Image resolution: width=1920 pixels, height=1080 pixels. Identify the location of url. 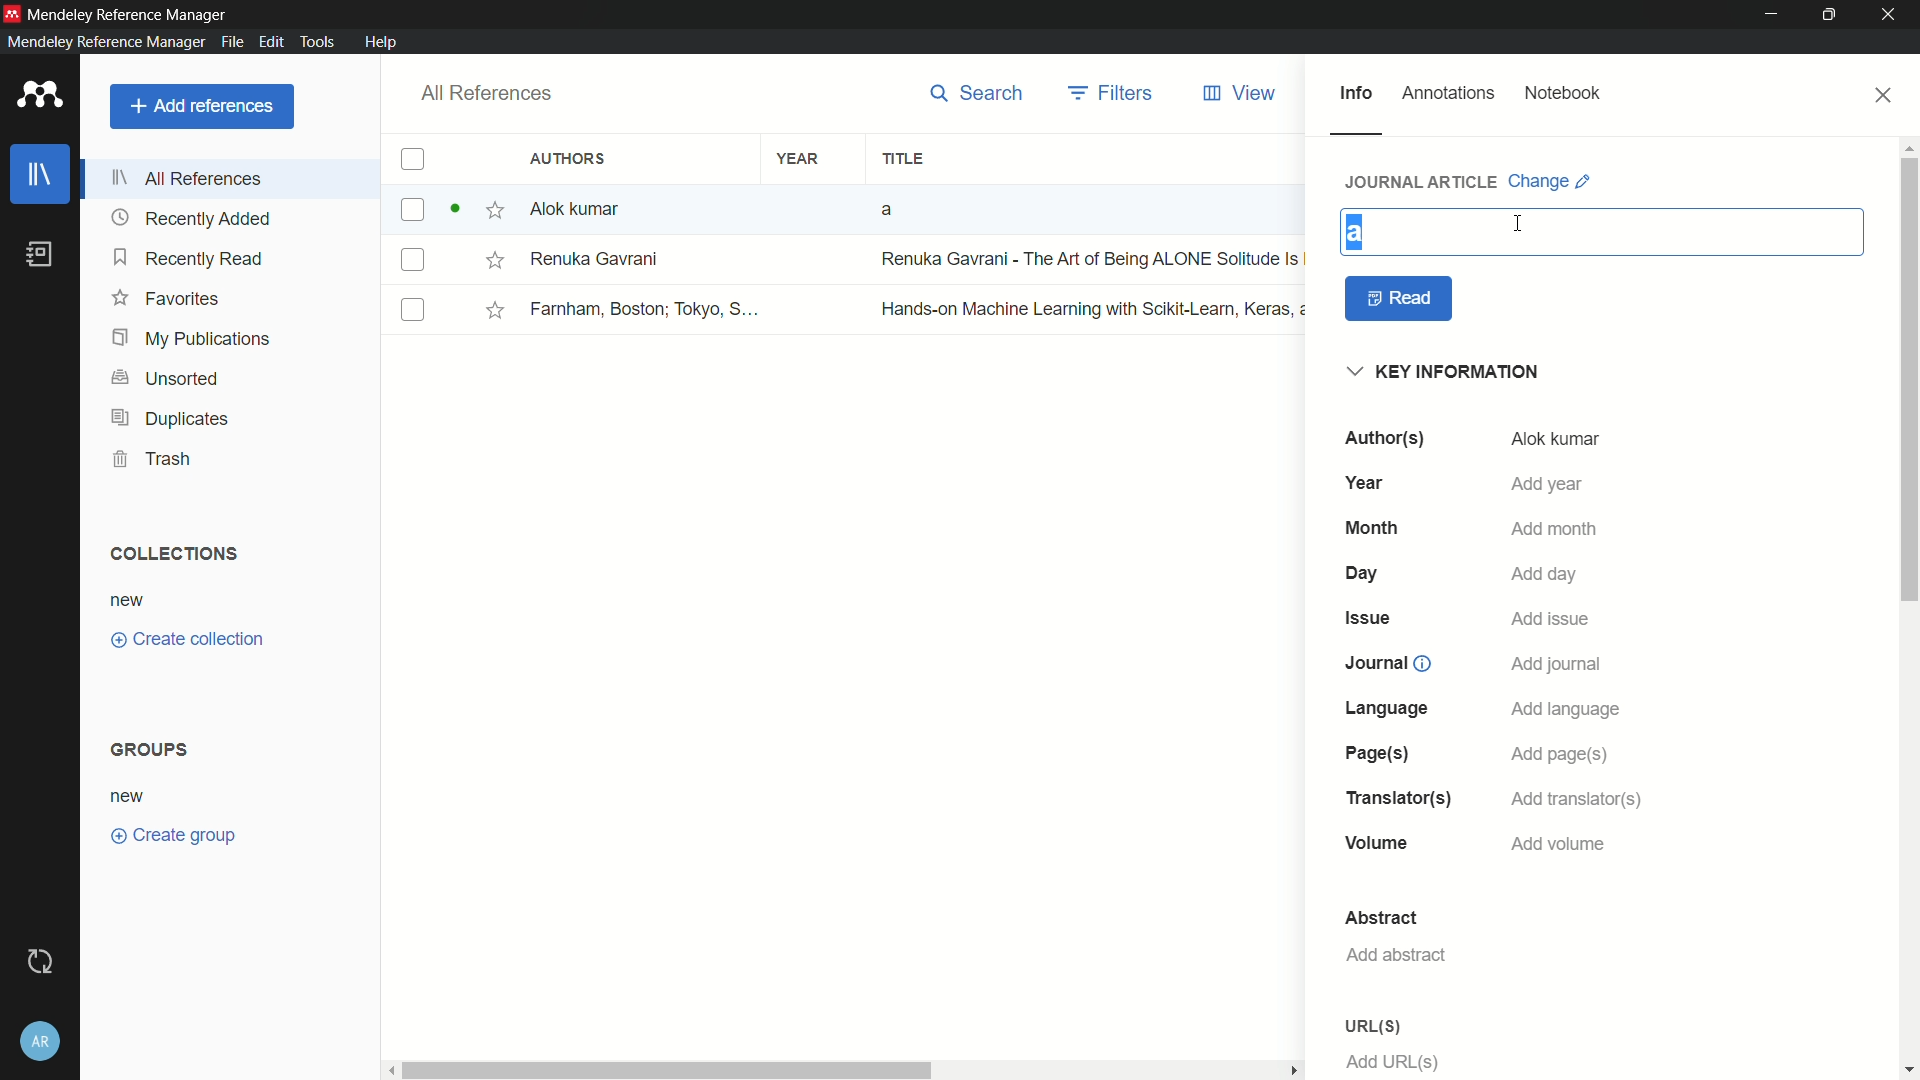
(1372, 1026).